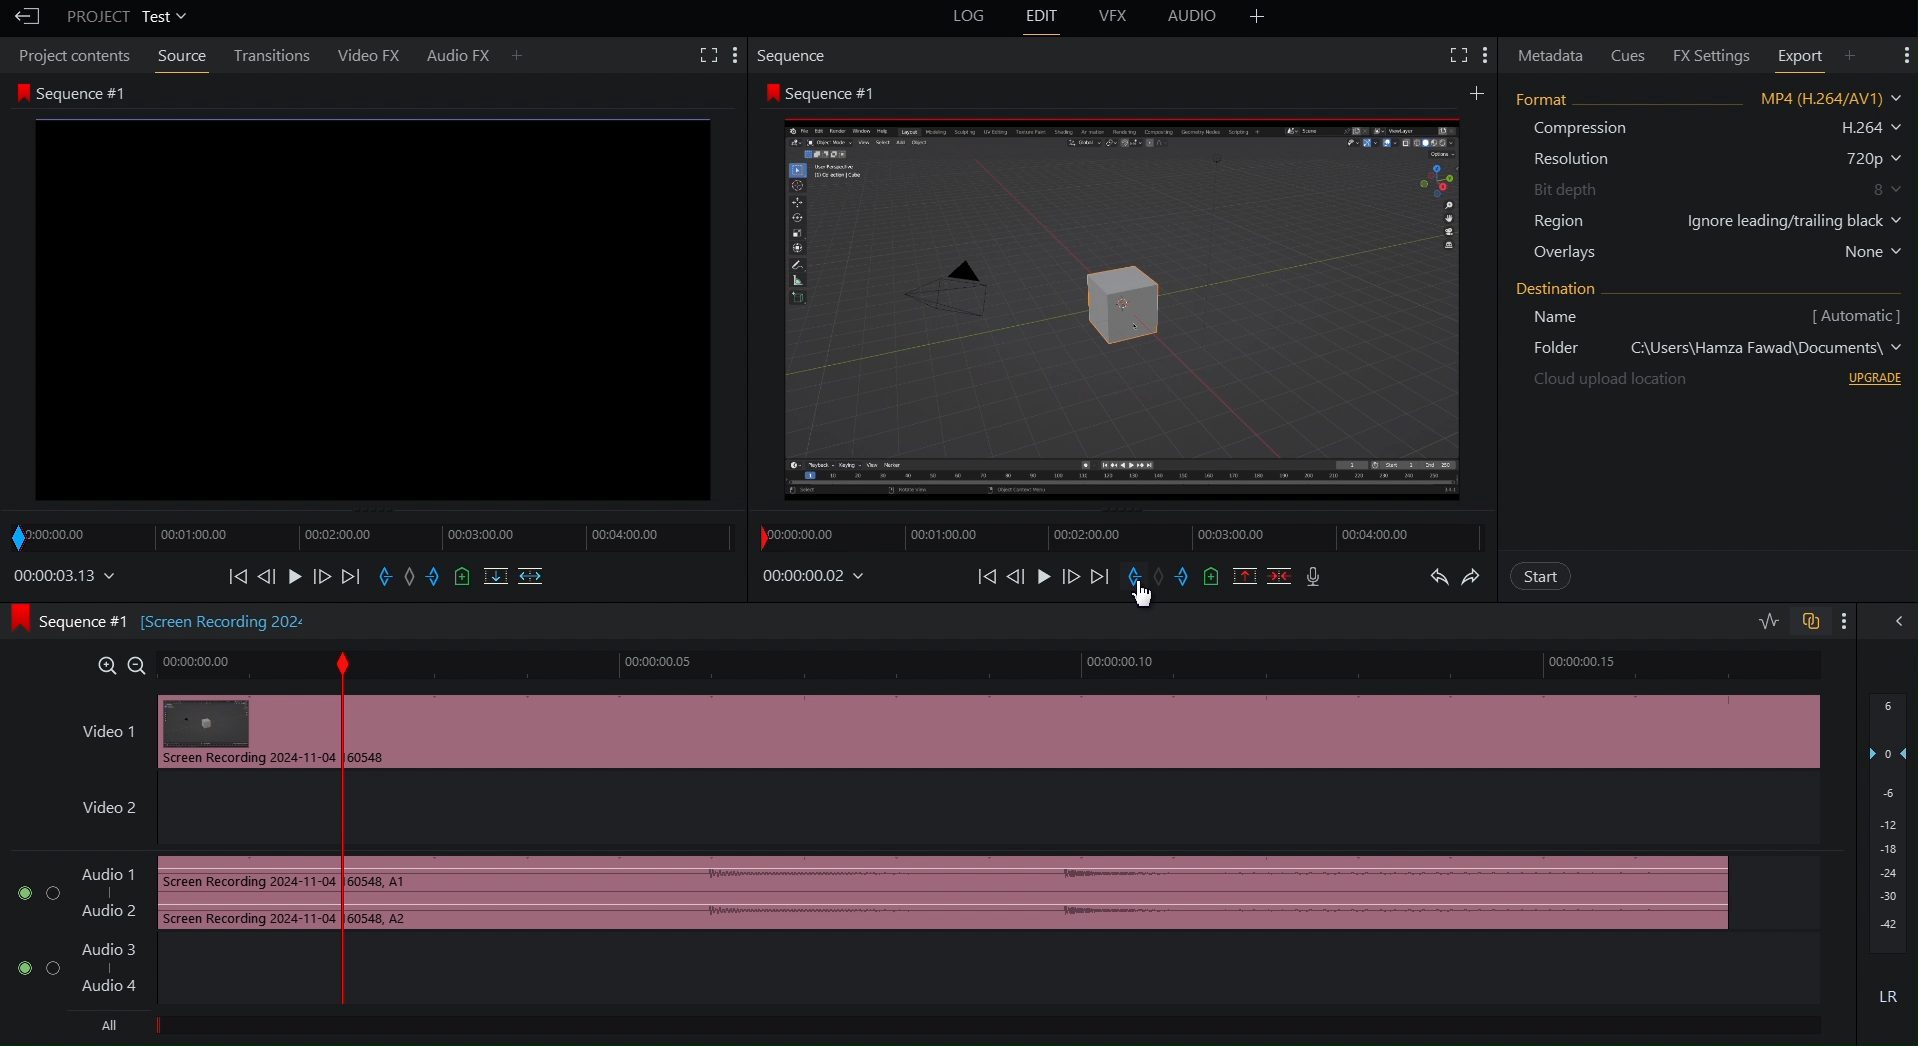 The image size is (1918, 1046). I want to click on All, so click(112, 1030).